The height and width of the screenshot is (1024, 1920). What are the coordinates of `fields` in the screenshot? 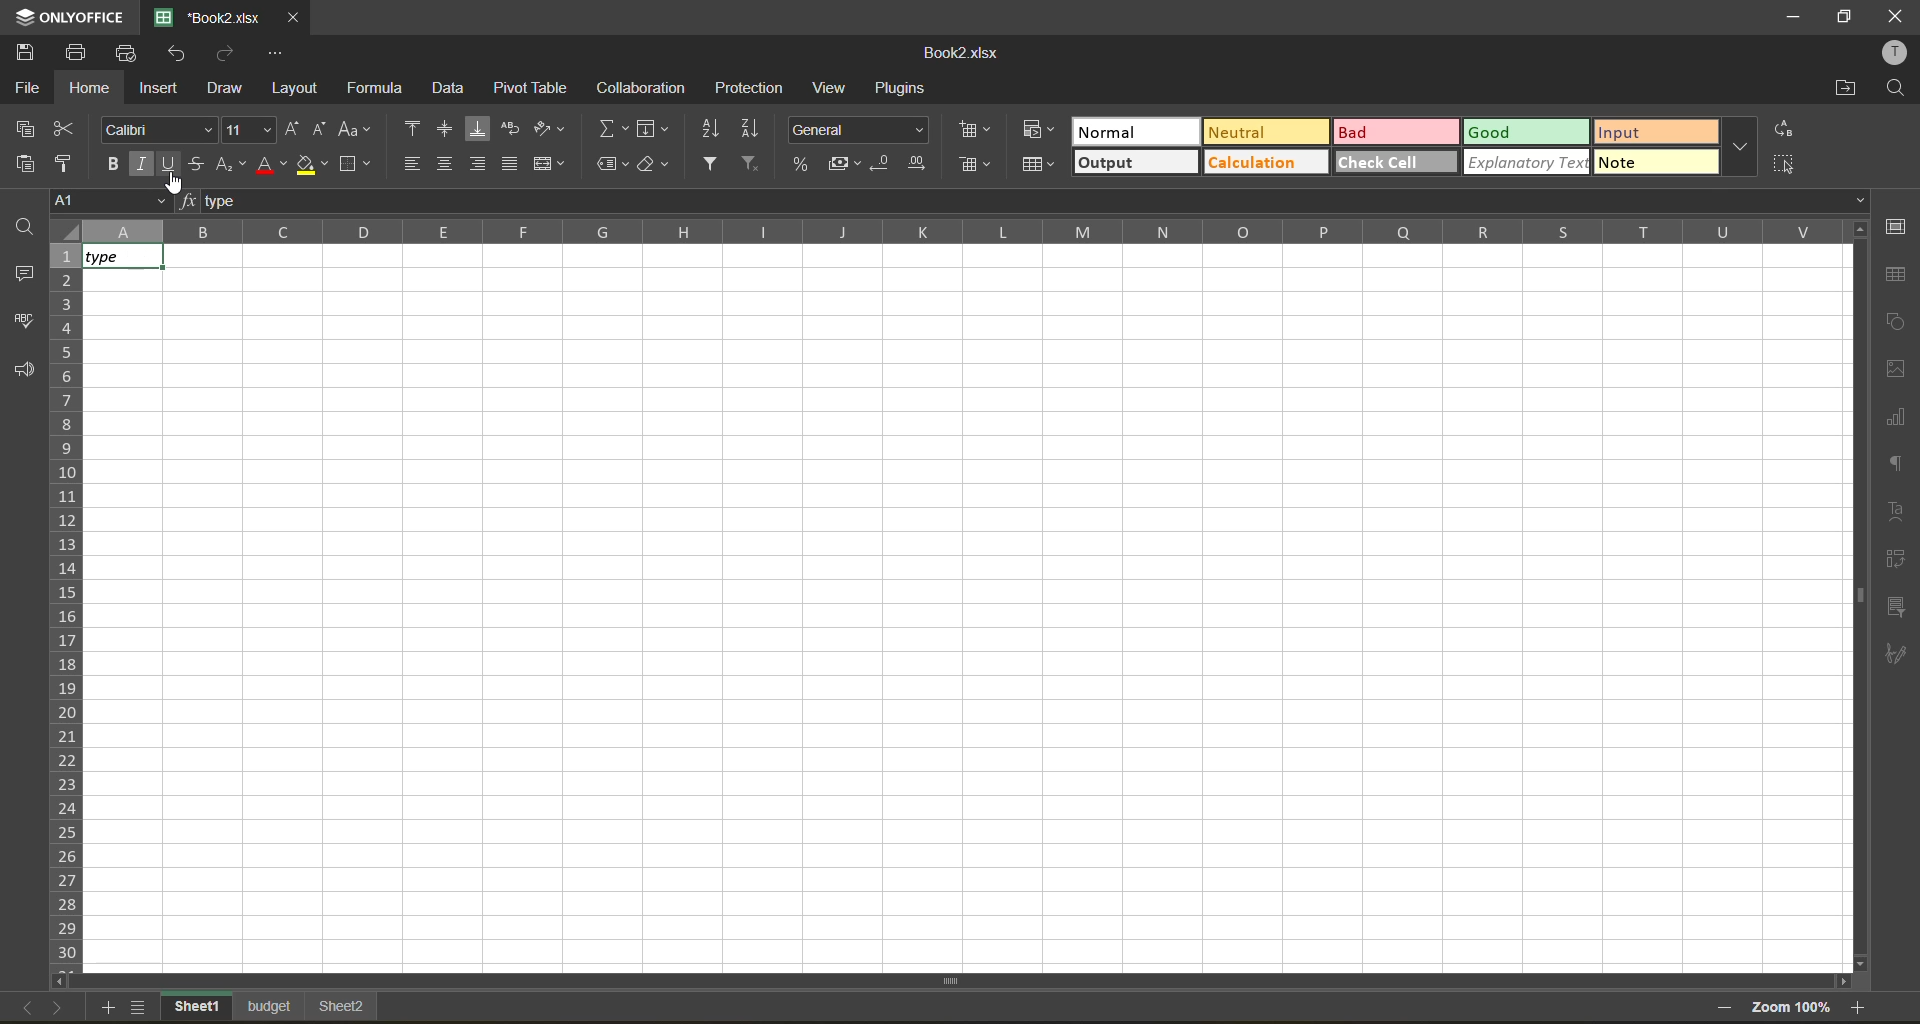 It's located at (652, 129).